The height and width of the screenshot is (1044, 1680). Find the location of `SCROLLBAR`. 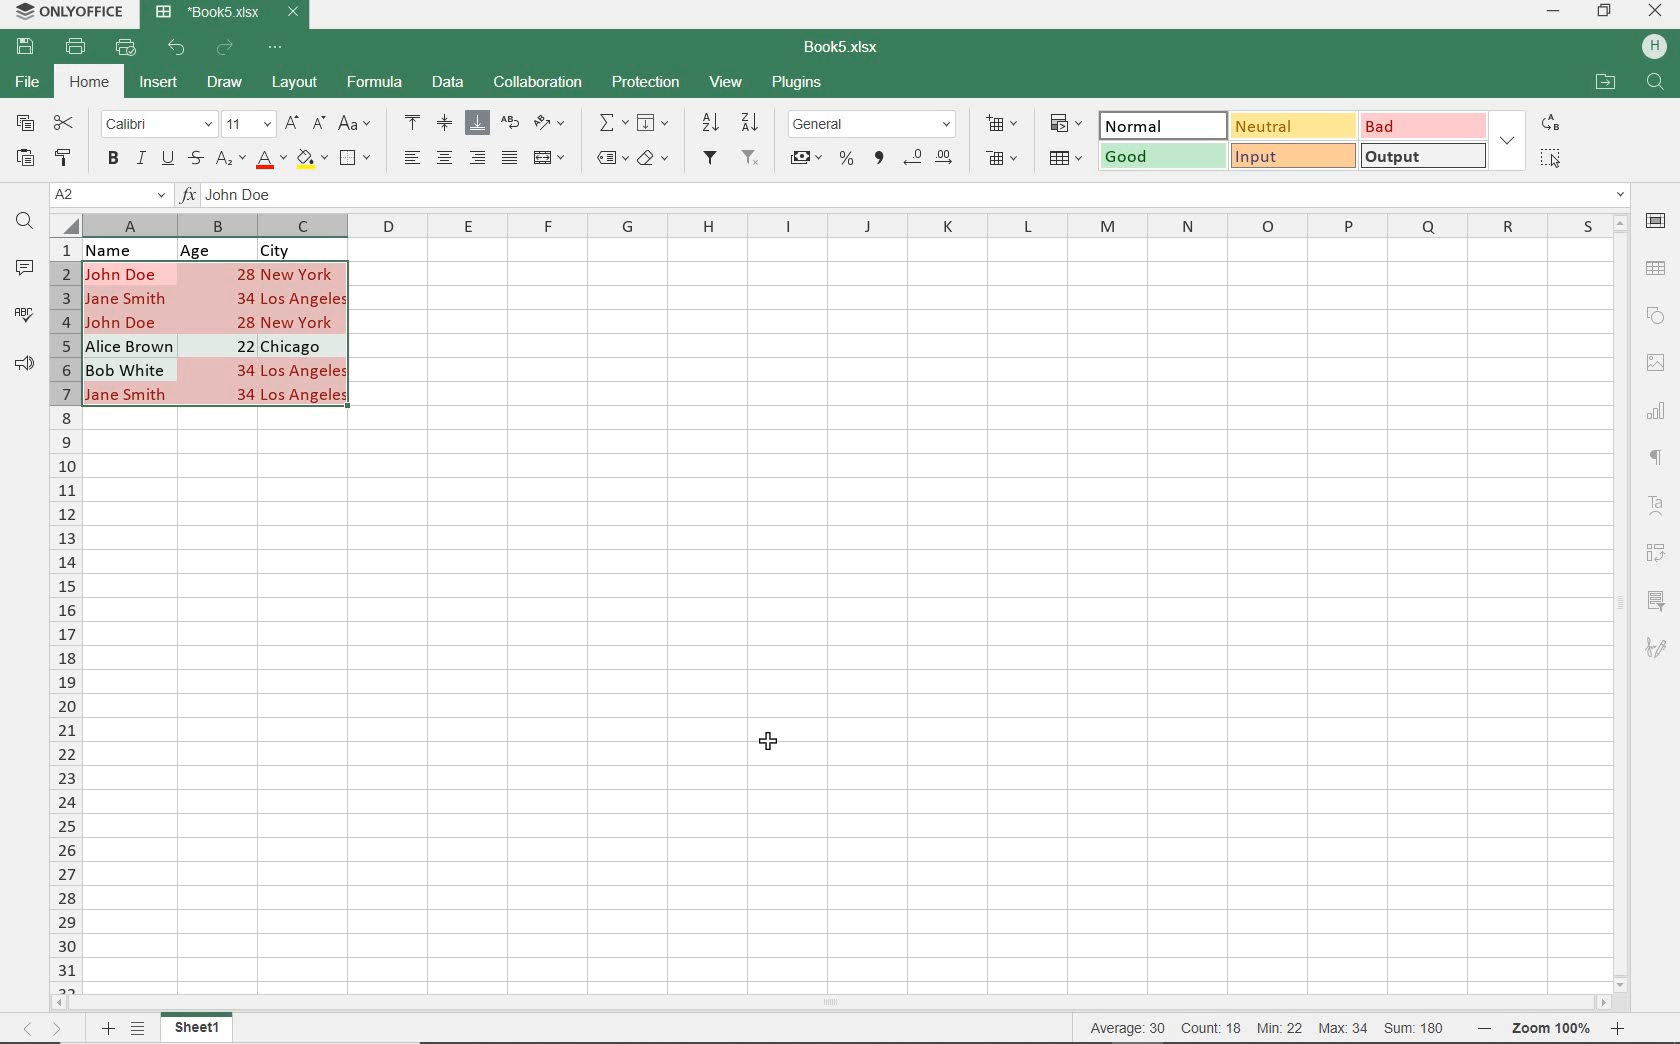

SCROLLBAR is located at coordinates (1624, 602).